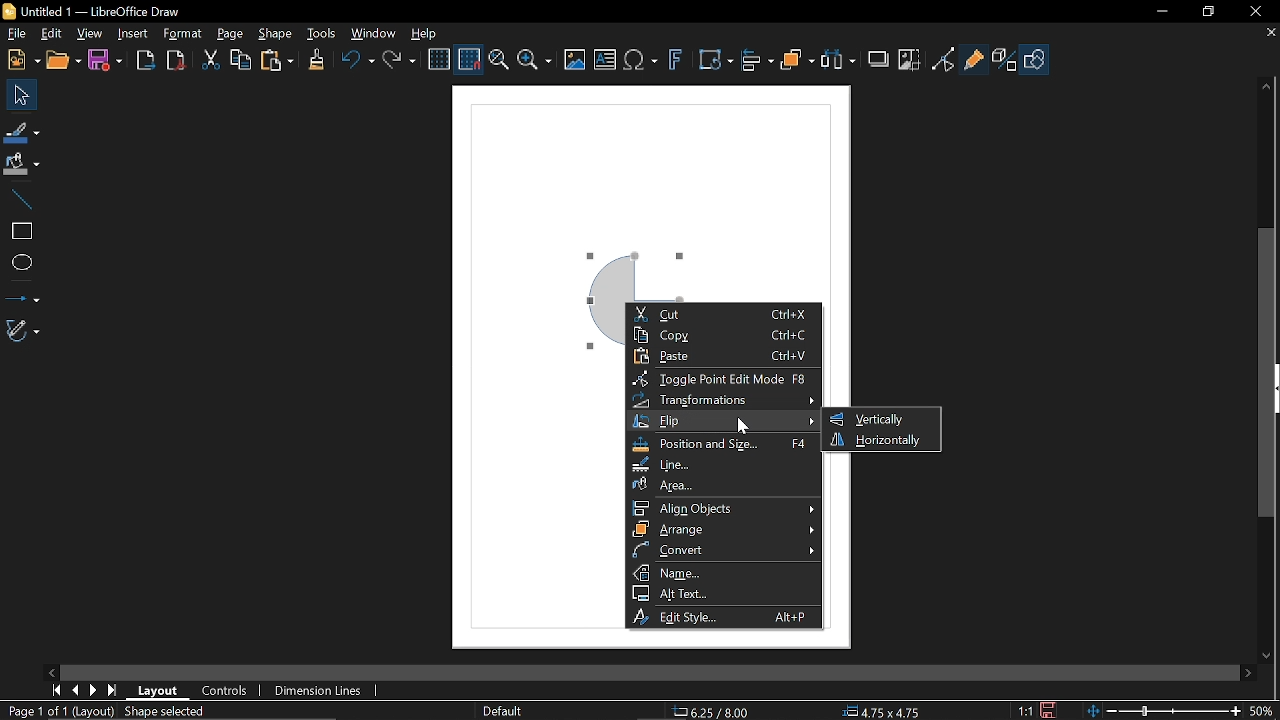 The width and height of the screenshot is (1280, 720). I want to click on Curves and polygons, so click(25, 331).